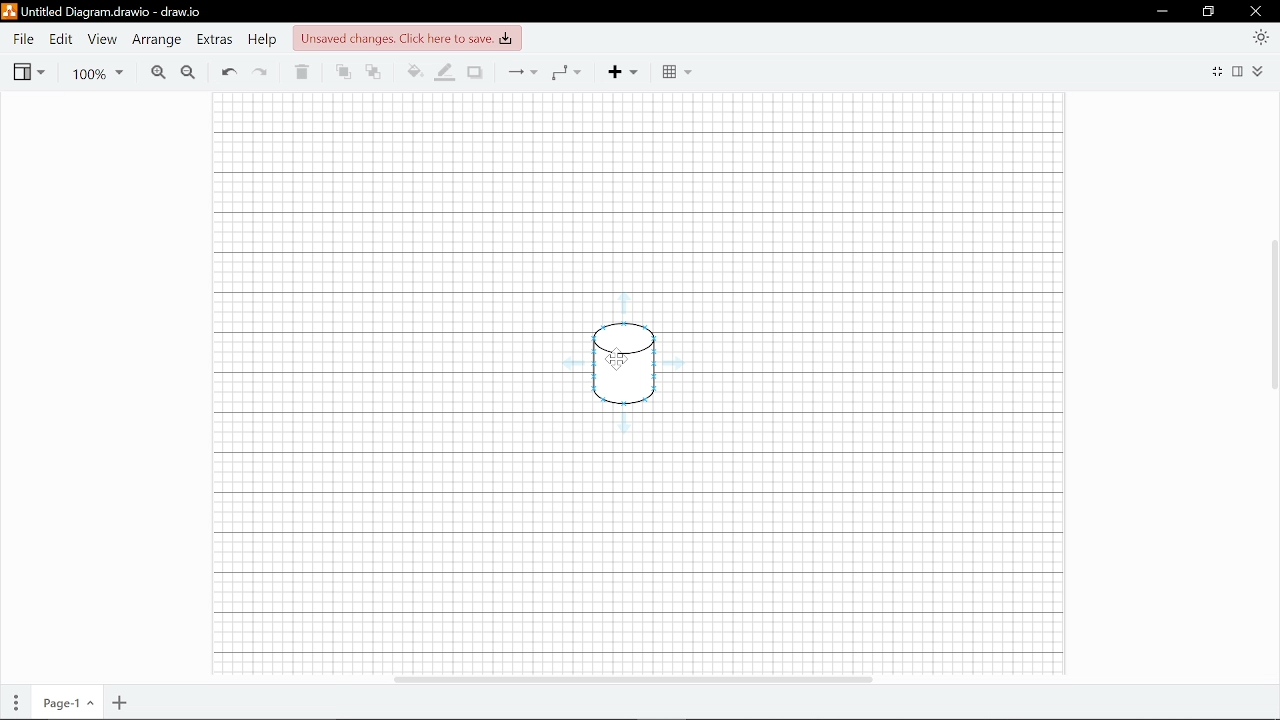 Image resolution: width=1280 pixels, height=720 pixels. What do you see at coordinates (373, 73) in the screenshot?
I see `To back` at bounding box center [373, 73].